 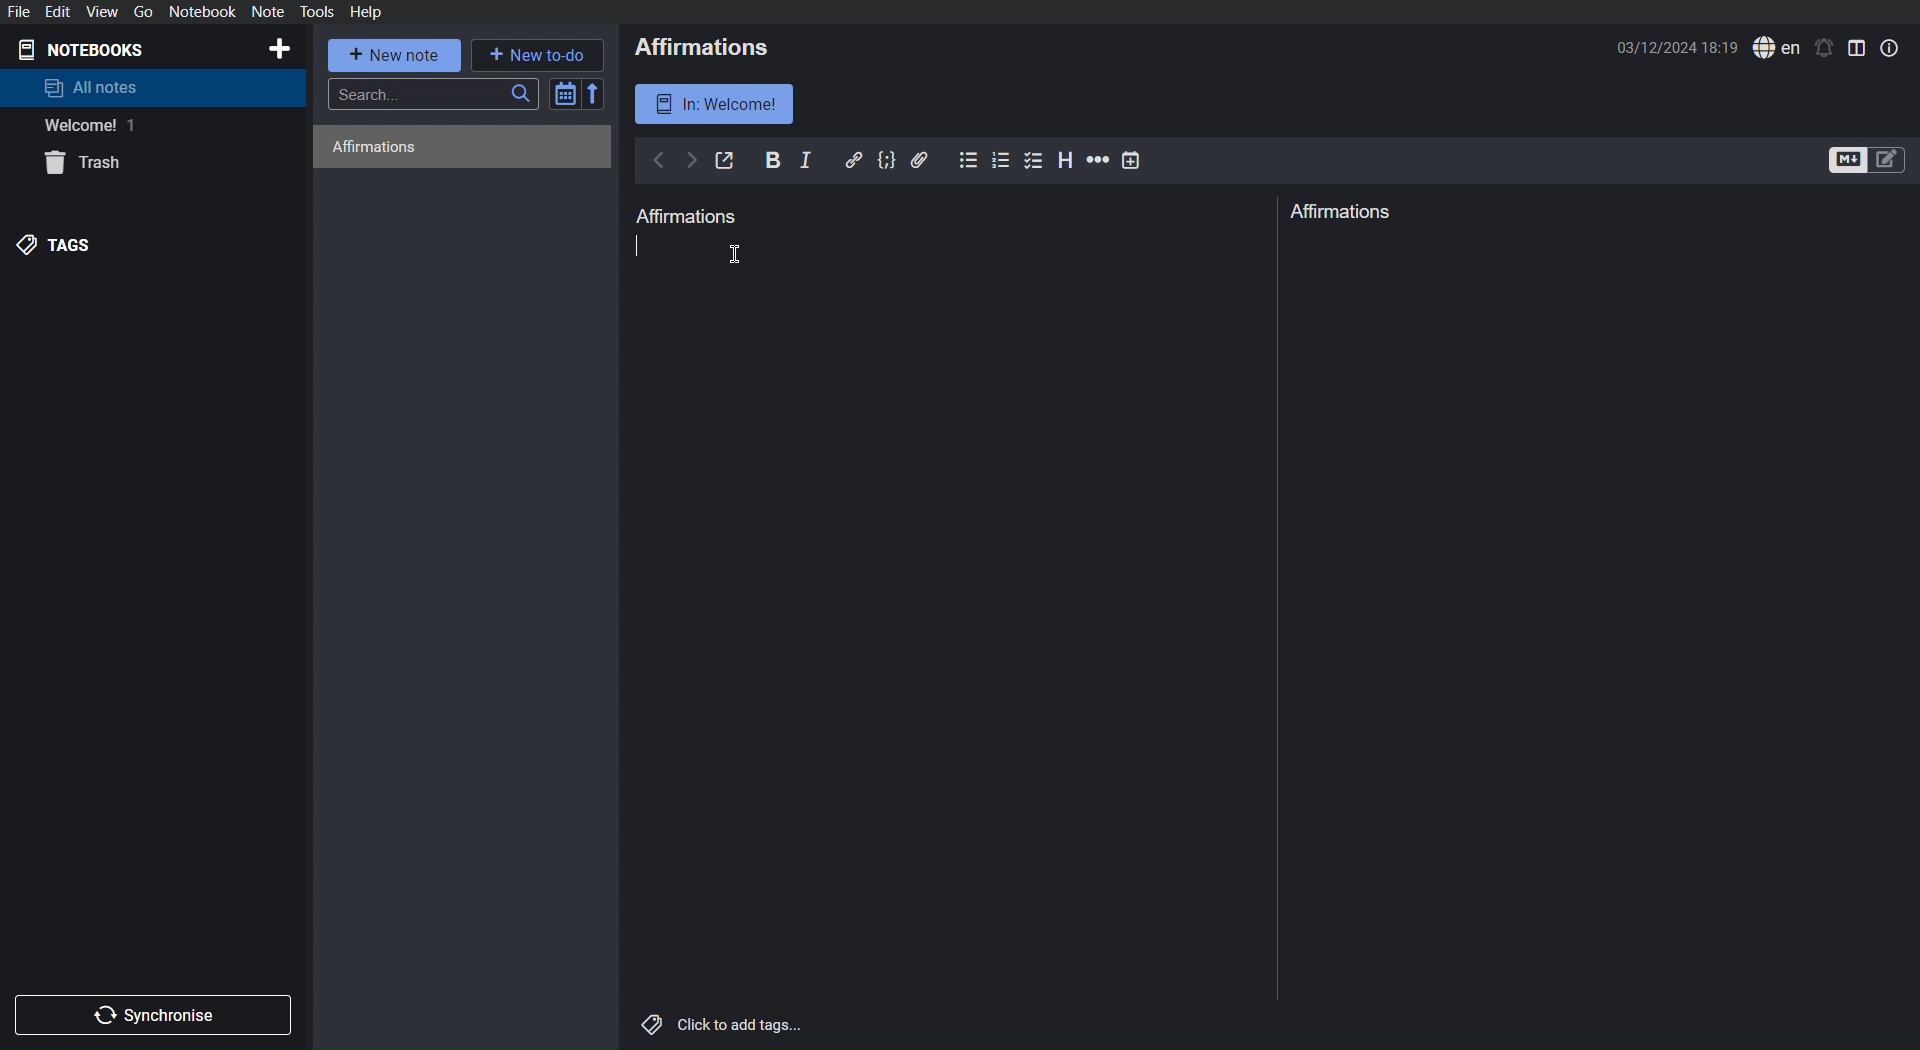 What do you see at coordinates (578, 93) in the screenshot?
I see `Sorting` at bounding box center [578, 93].